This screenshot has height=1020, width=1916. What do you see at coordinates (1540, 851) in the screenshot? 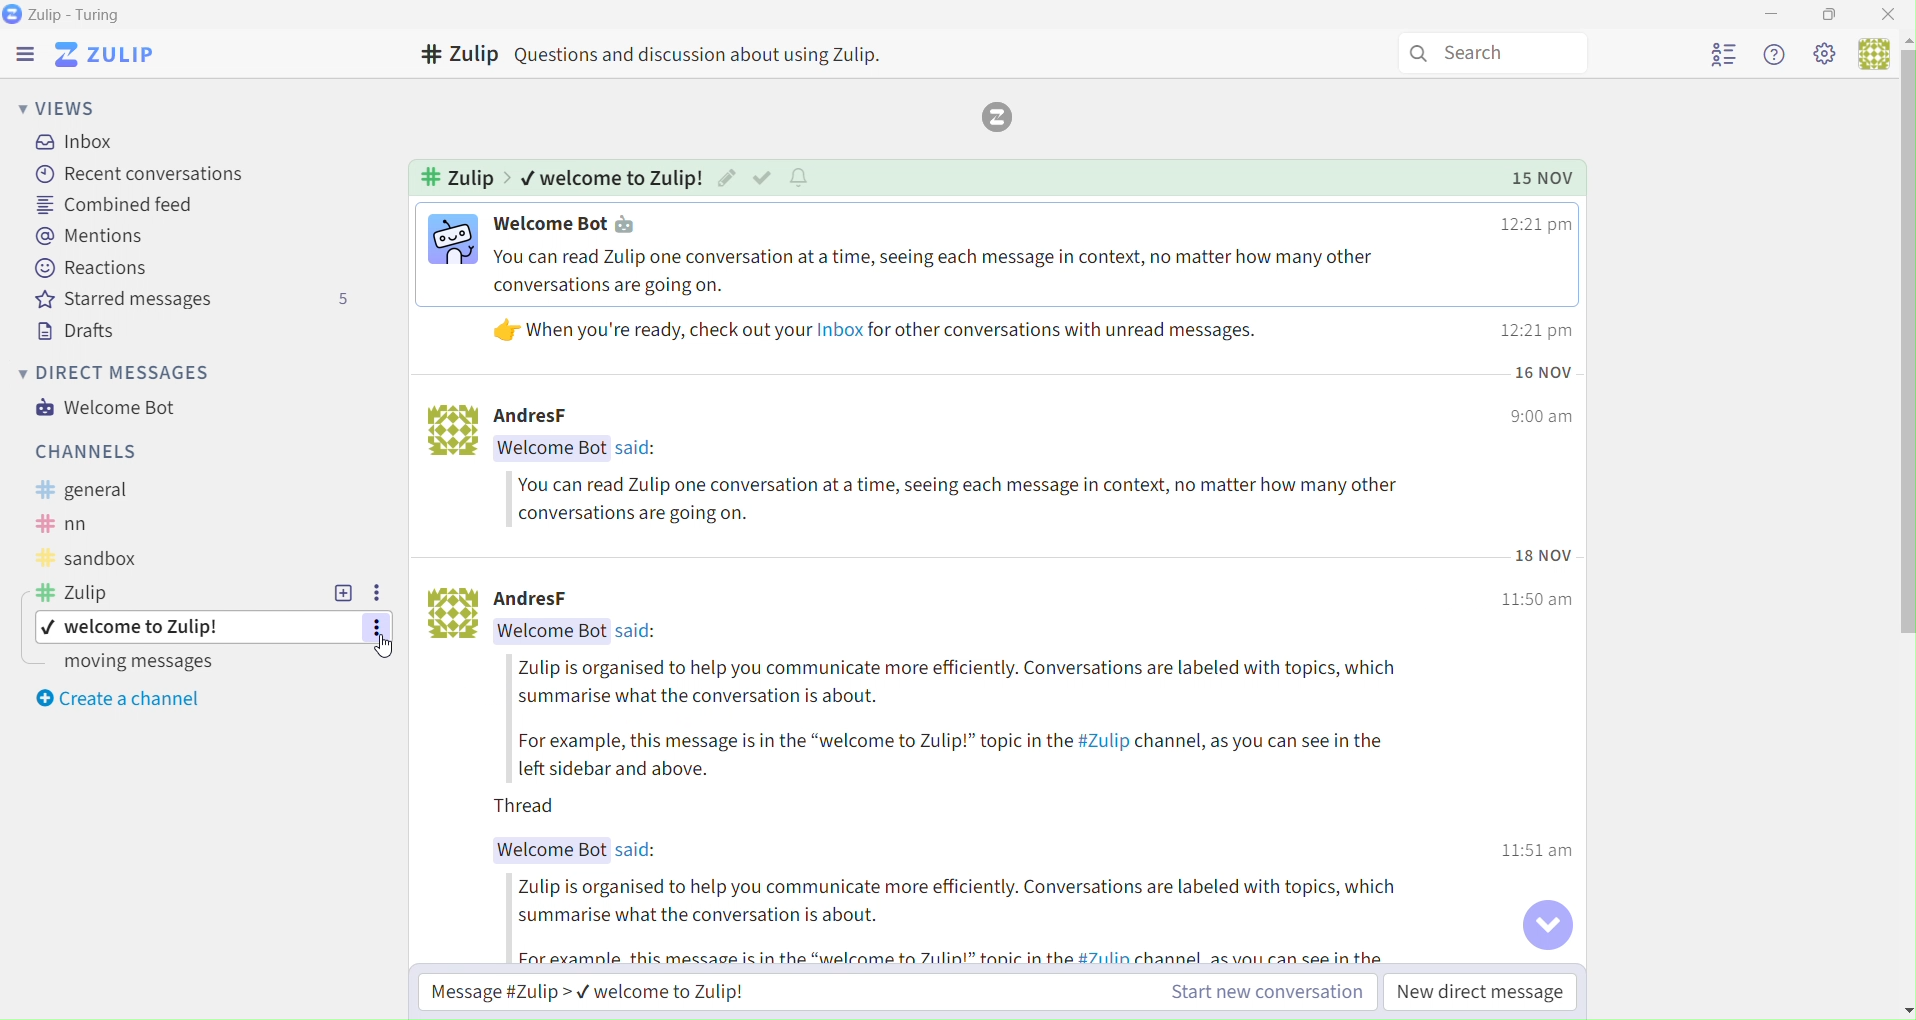
I see `Time` at bounding box center [1540, 851].